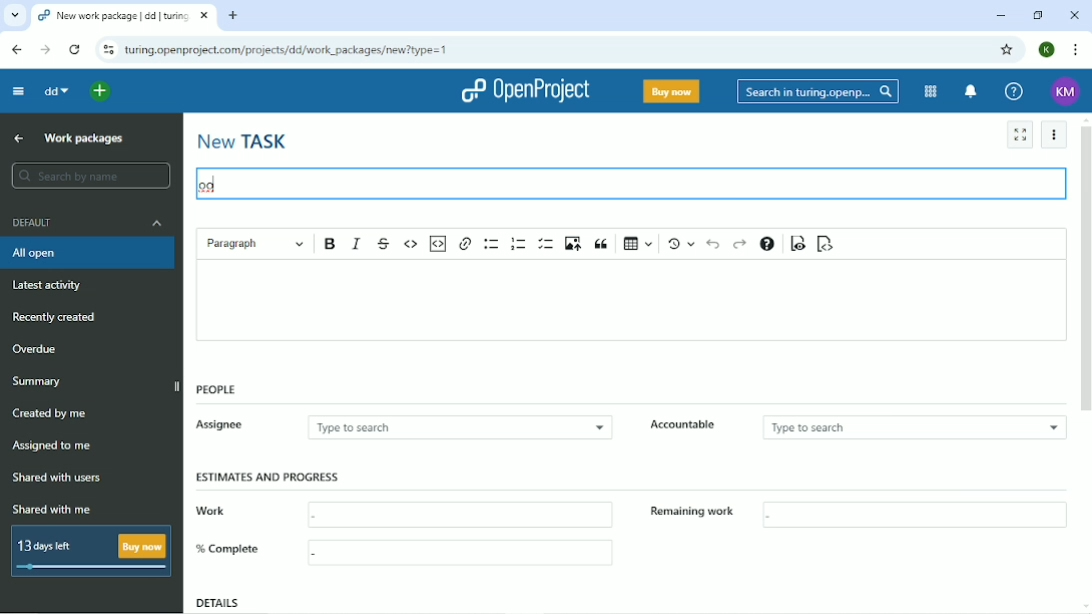 Image resolution: width=1092 pixels, height=614 pixels. Describe the element at coordinates (57, 92) in the screenshot. I see `dd` at that location.